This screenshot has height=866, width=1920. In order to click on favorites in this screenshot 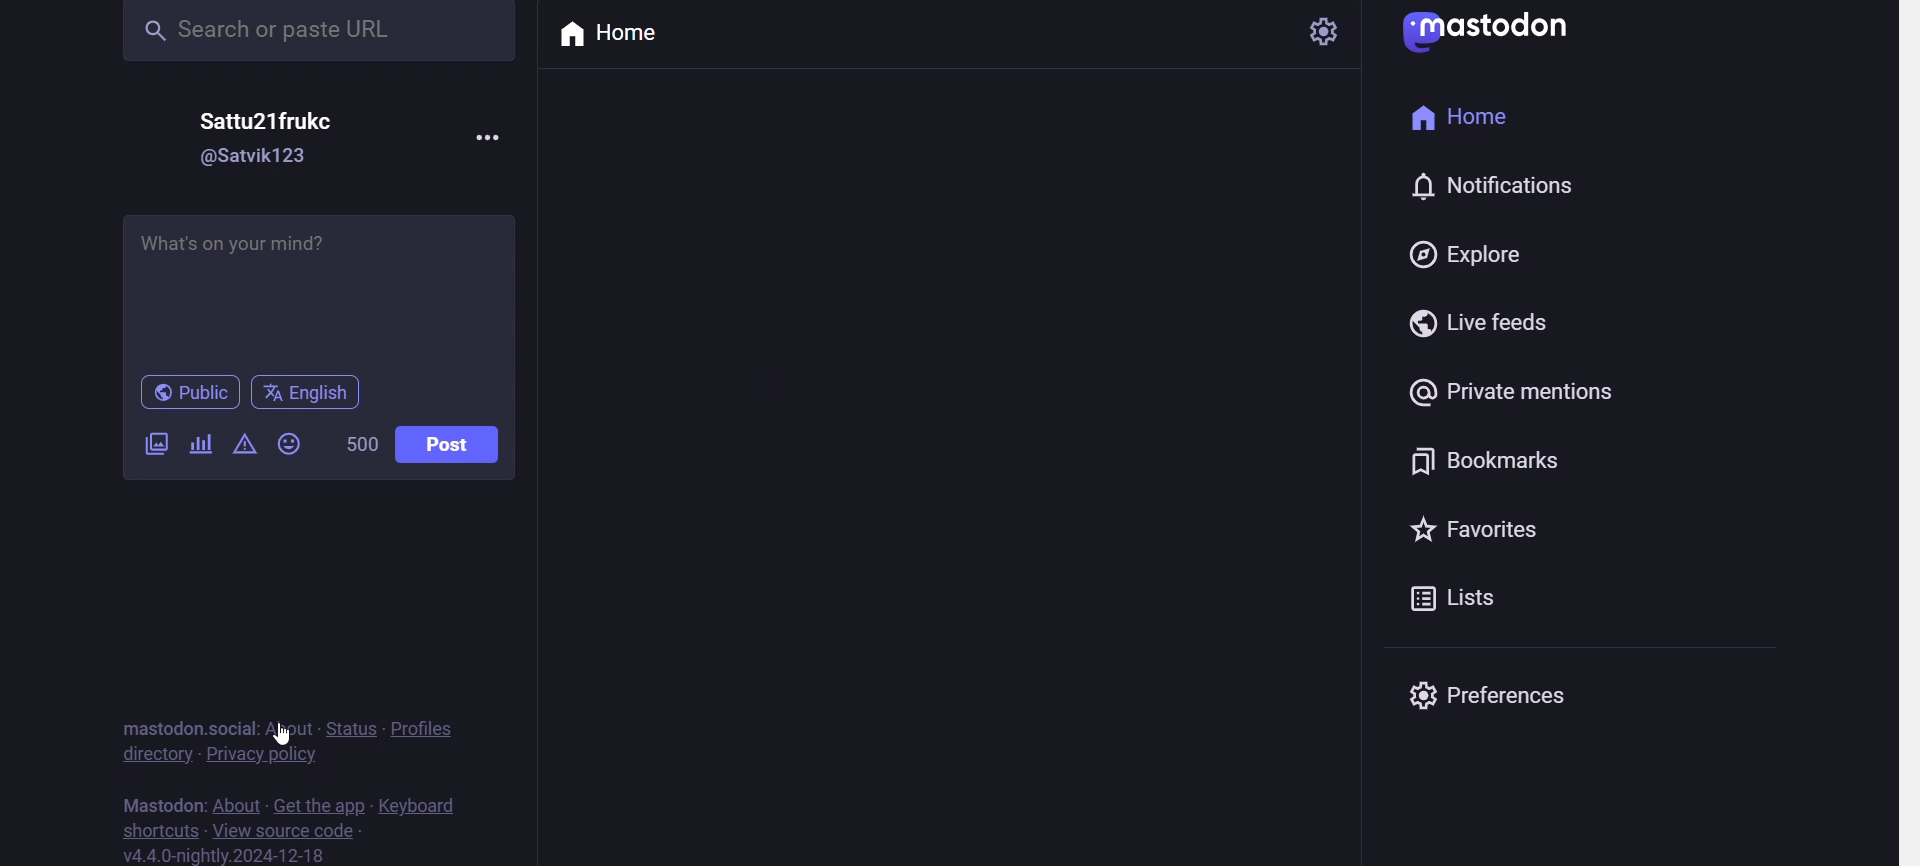, I will do `click(1474, 531)`.